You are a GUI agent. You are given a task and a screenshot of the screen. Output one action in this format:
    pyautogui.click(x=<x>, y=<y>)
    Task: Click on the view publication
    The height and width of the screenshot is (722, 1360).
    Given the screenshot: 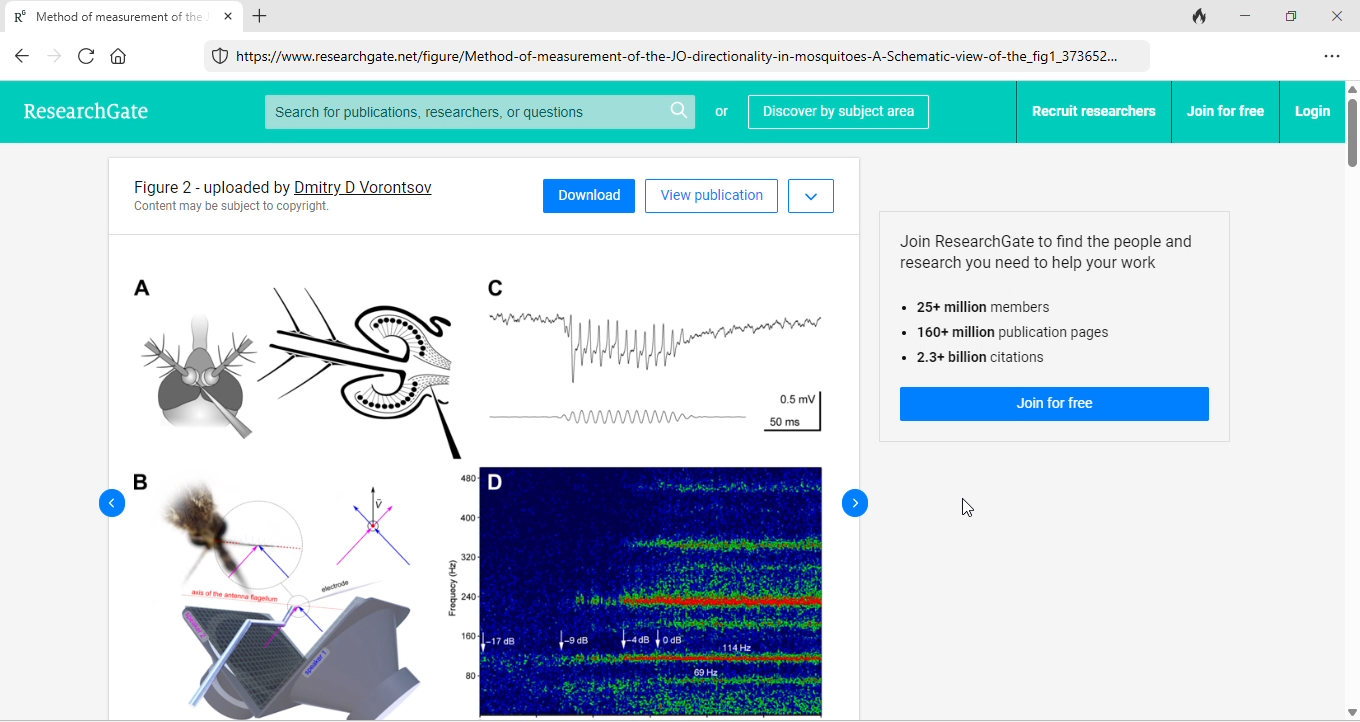 What is the action you would take?
    pyautogui.click(x=712, y=195)
    